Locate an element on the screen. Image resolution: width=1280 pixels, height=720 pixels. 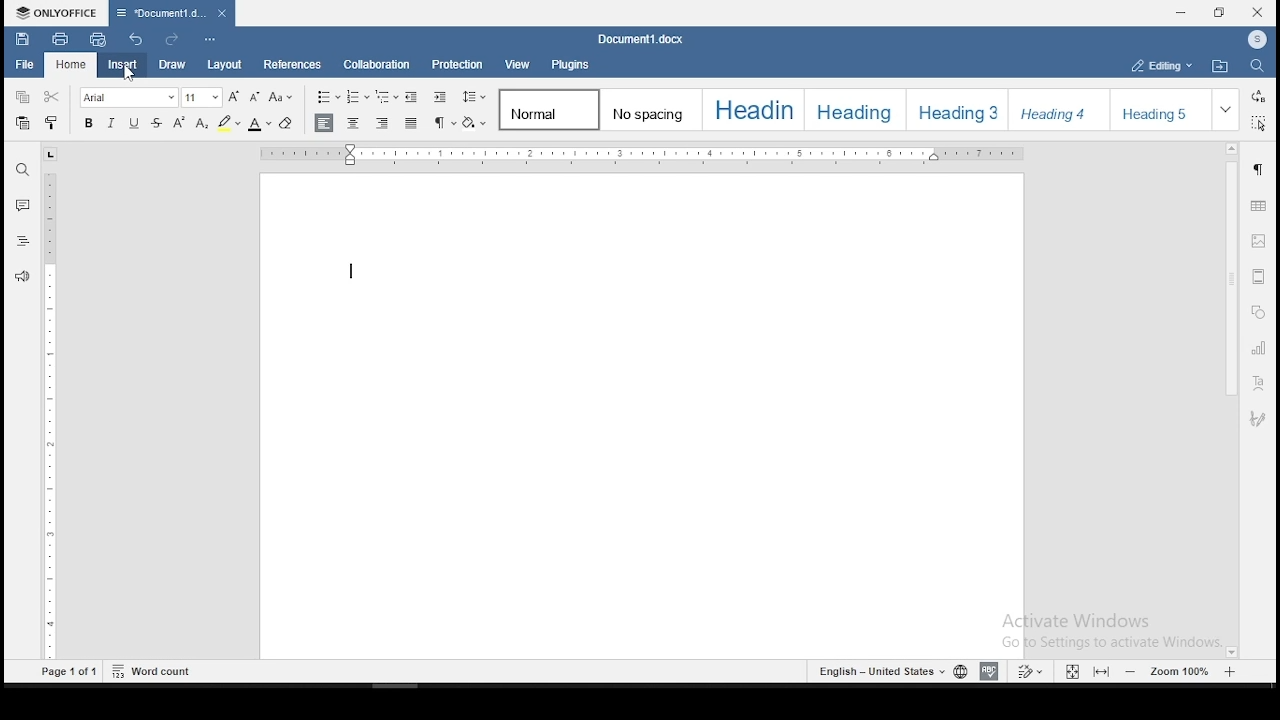
font color is located at coordinates (260, 122).